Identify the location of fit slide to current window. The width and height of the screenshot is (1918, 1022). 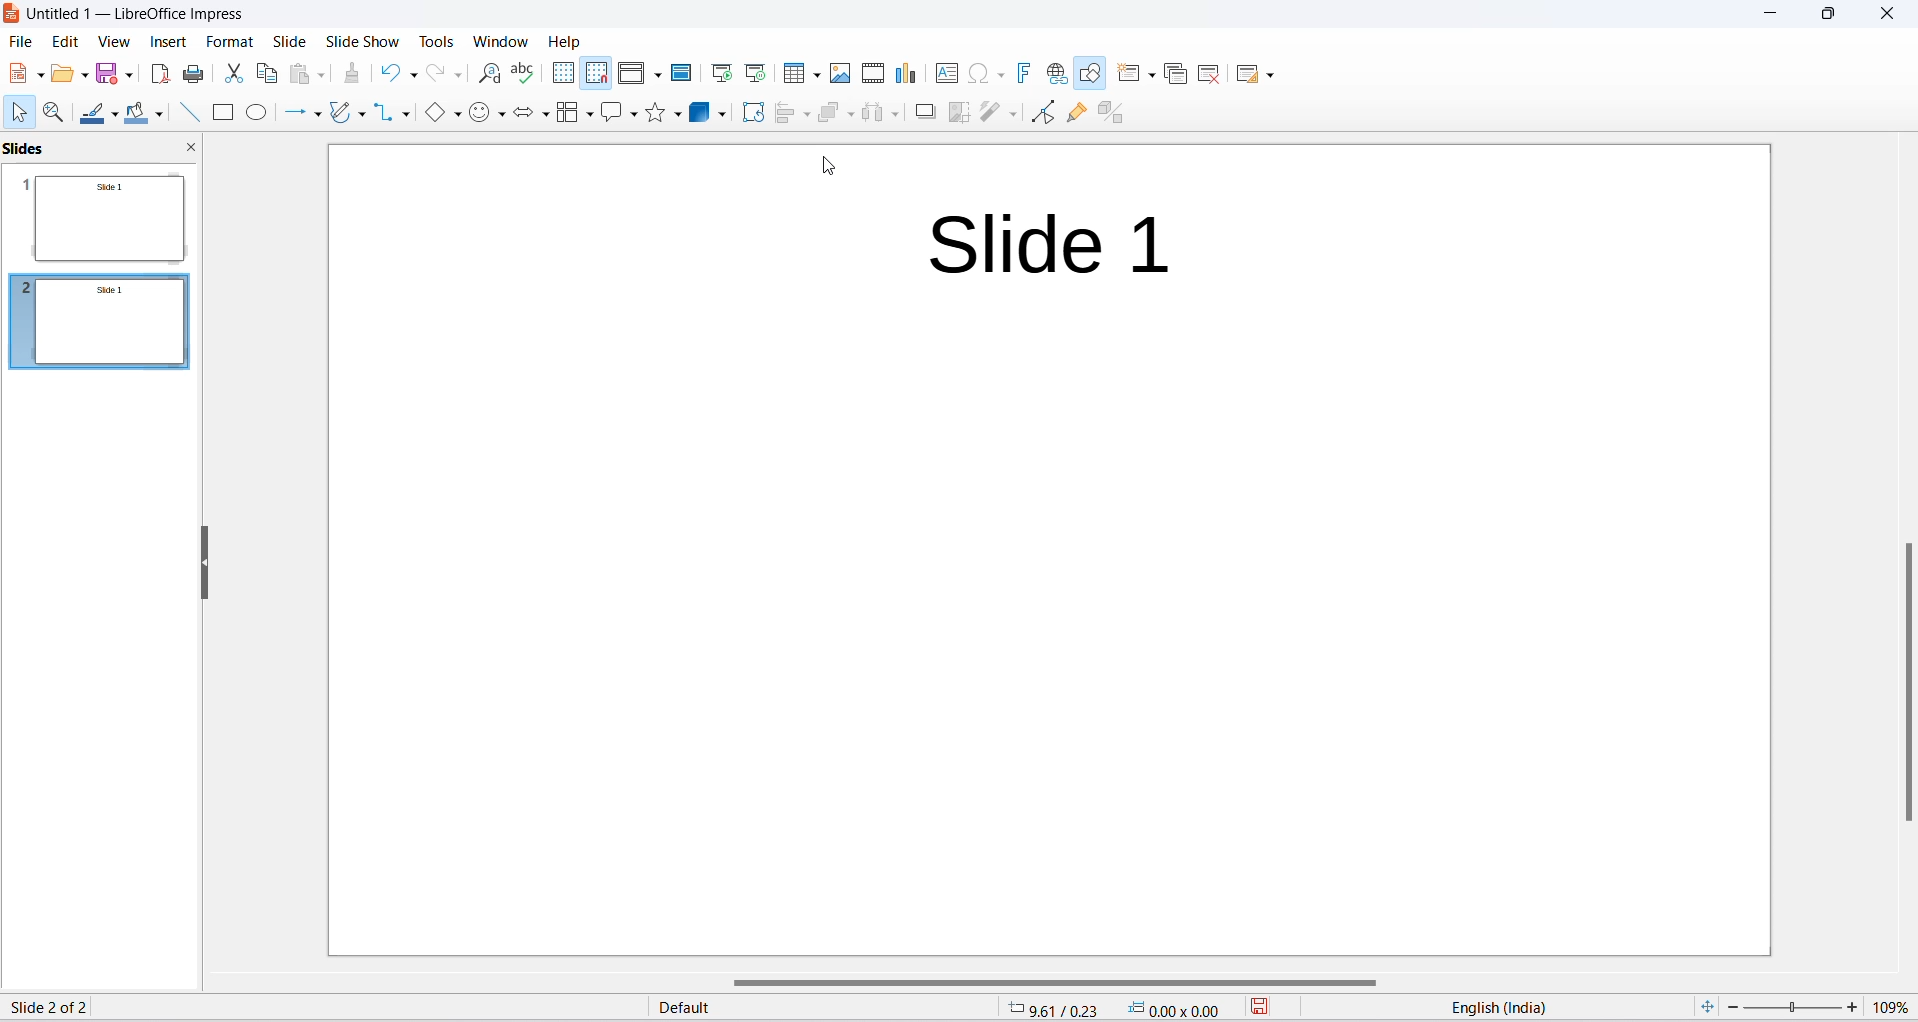
(1708, 1009).